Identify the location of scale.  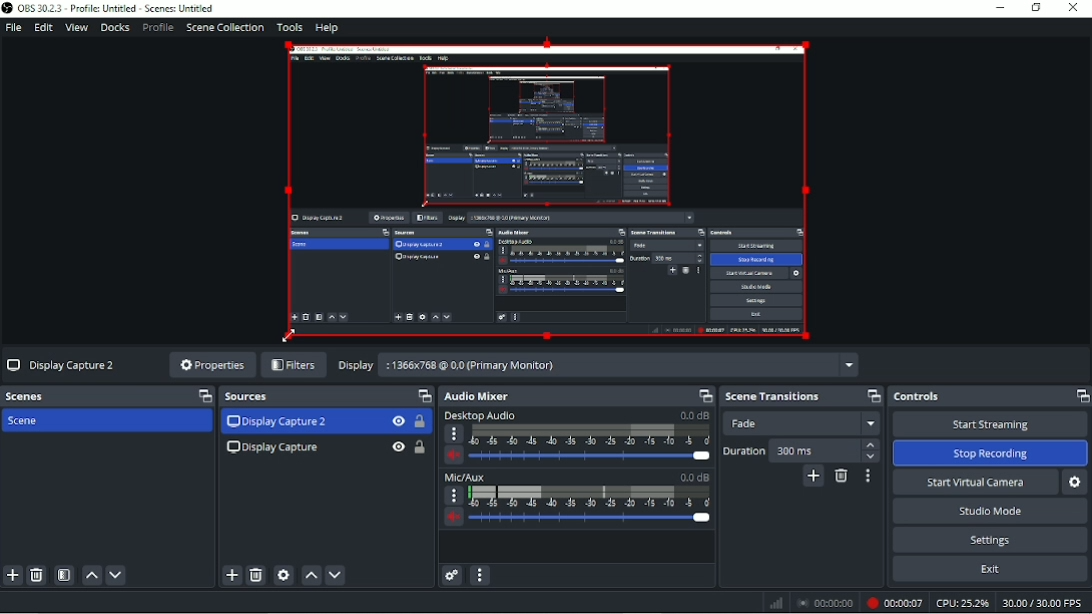
(590, 436).